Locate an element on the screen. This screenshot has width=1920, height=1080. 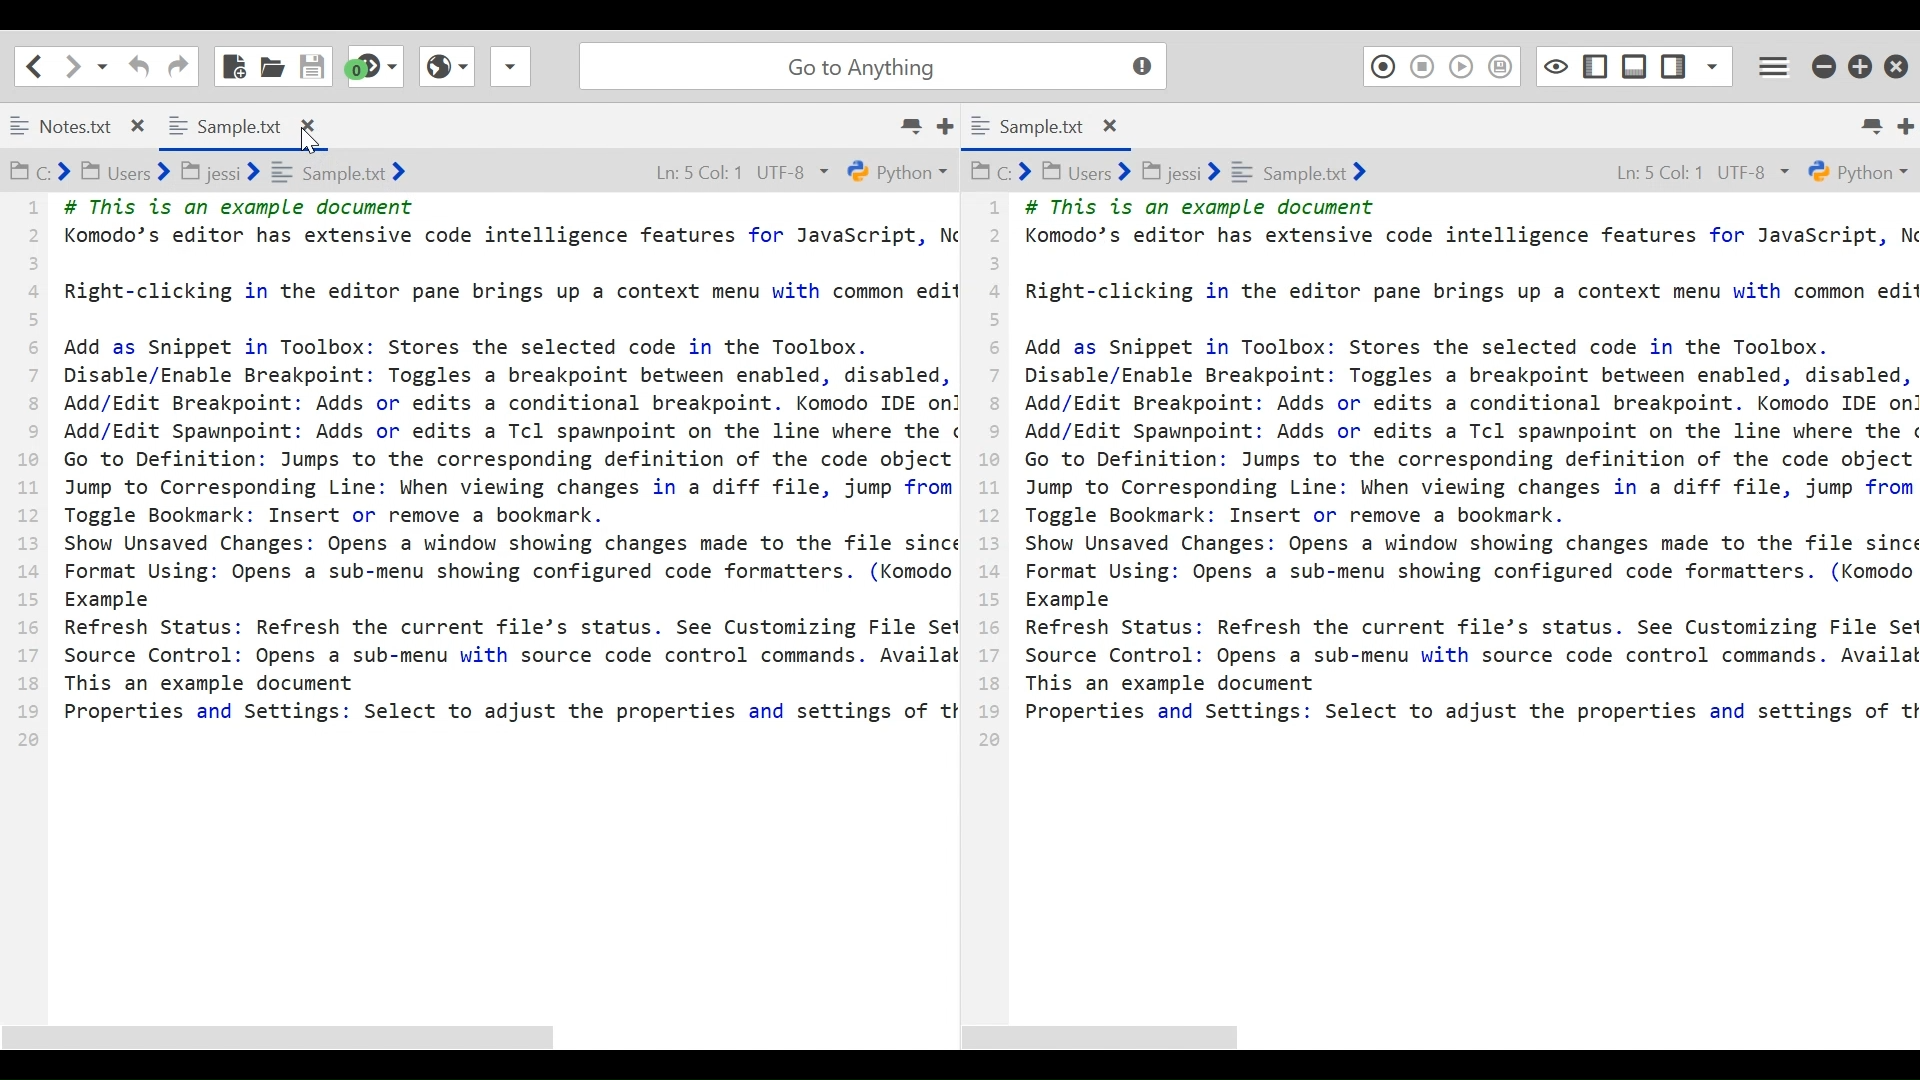
C:> Users> jessi> Sample.txt> is located at coordinates (1166, 169).